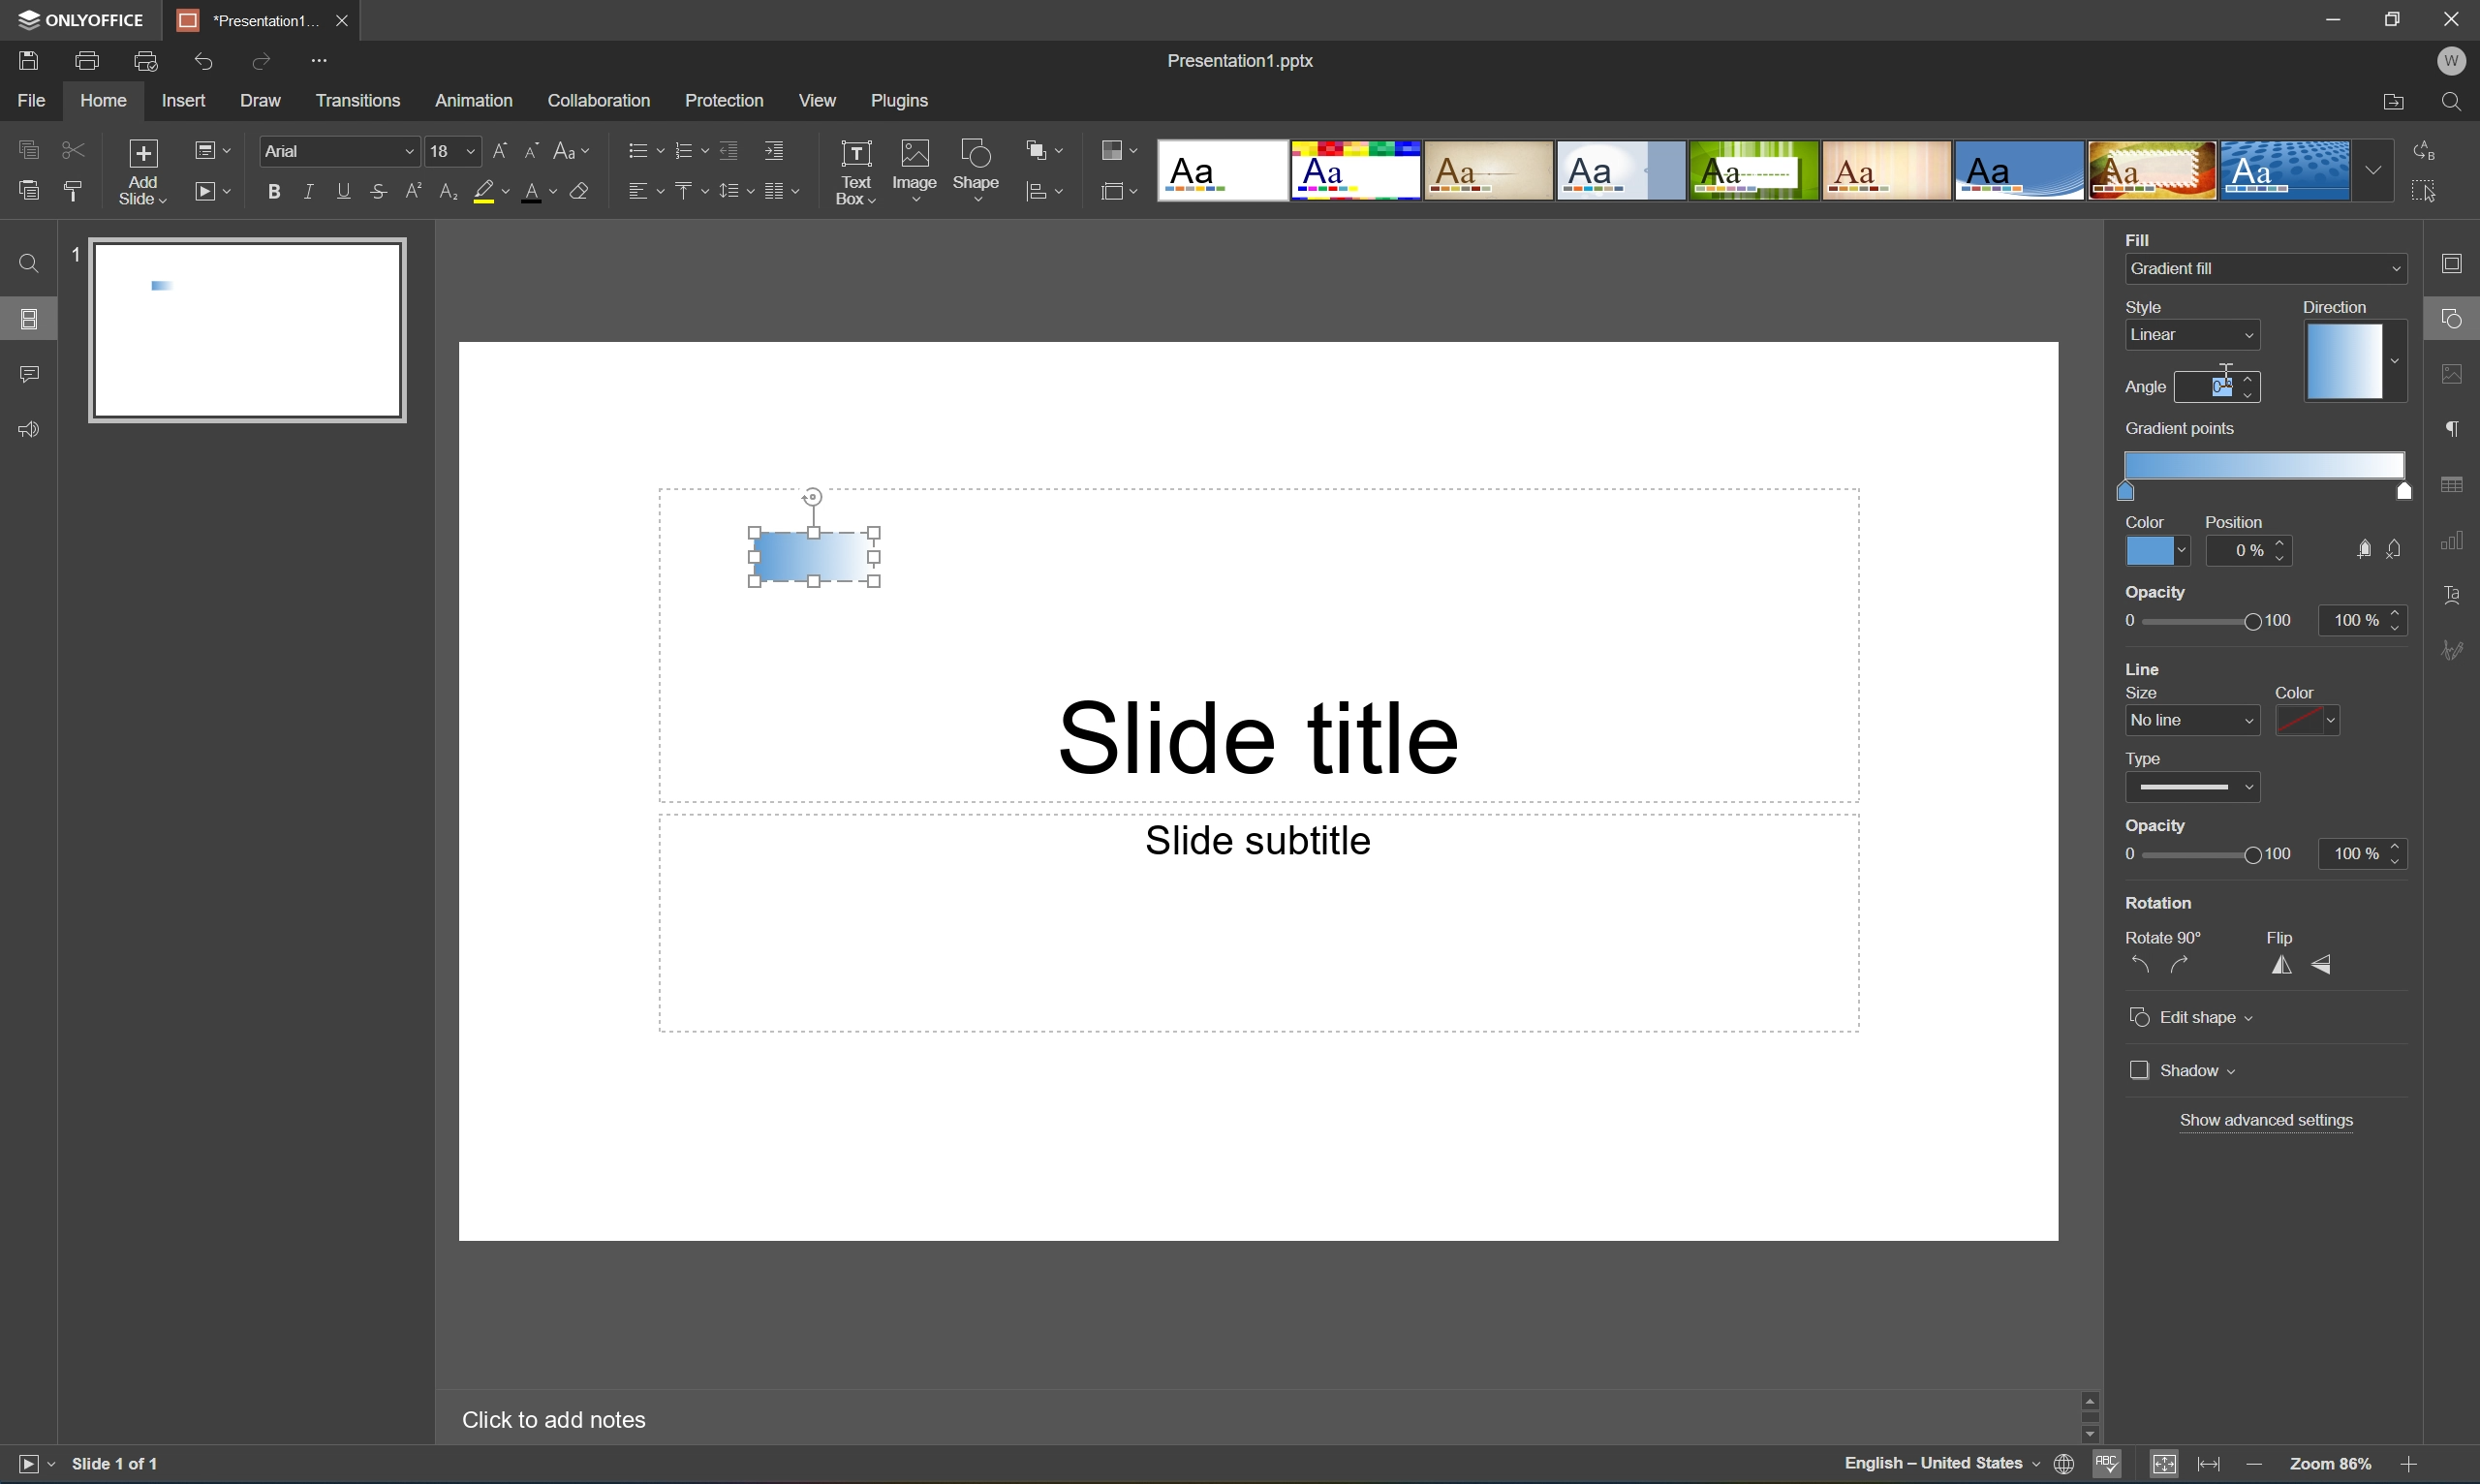  Describe the element at coordinates (1050, 151) in the screenshot. I see `Arrange shape` at that location.